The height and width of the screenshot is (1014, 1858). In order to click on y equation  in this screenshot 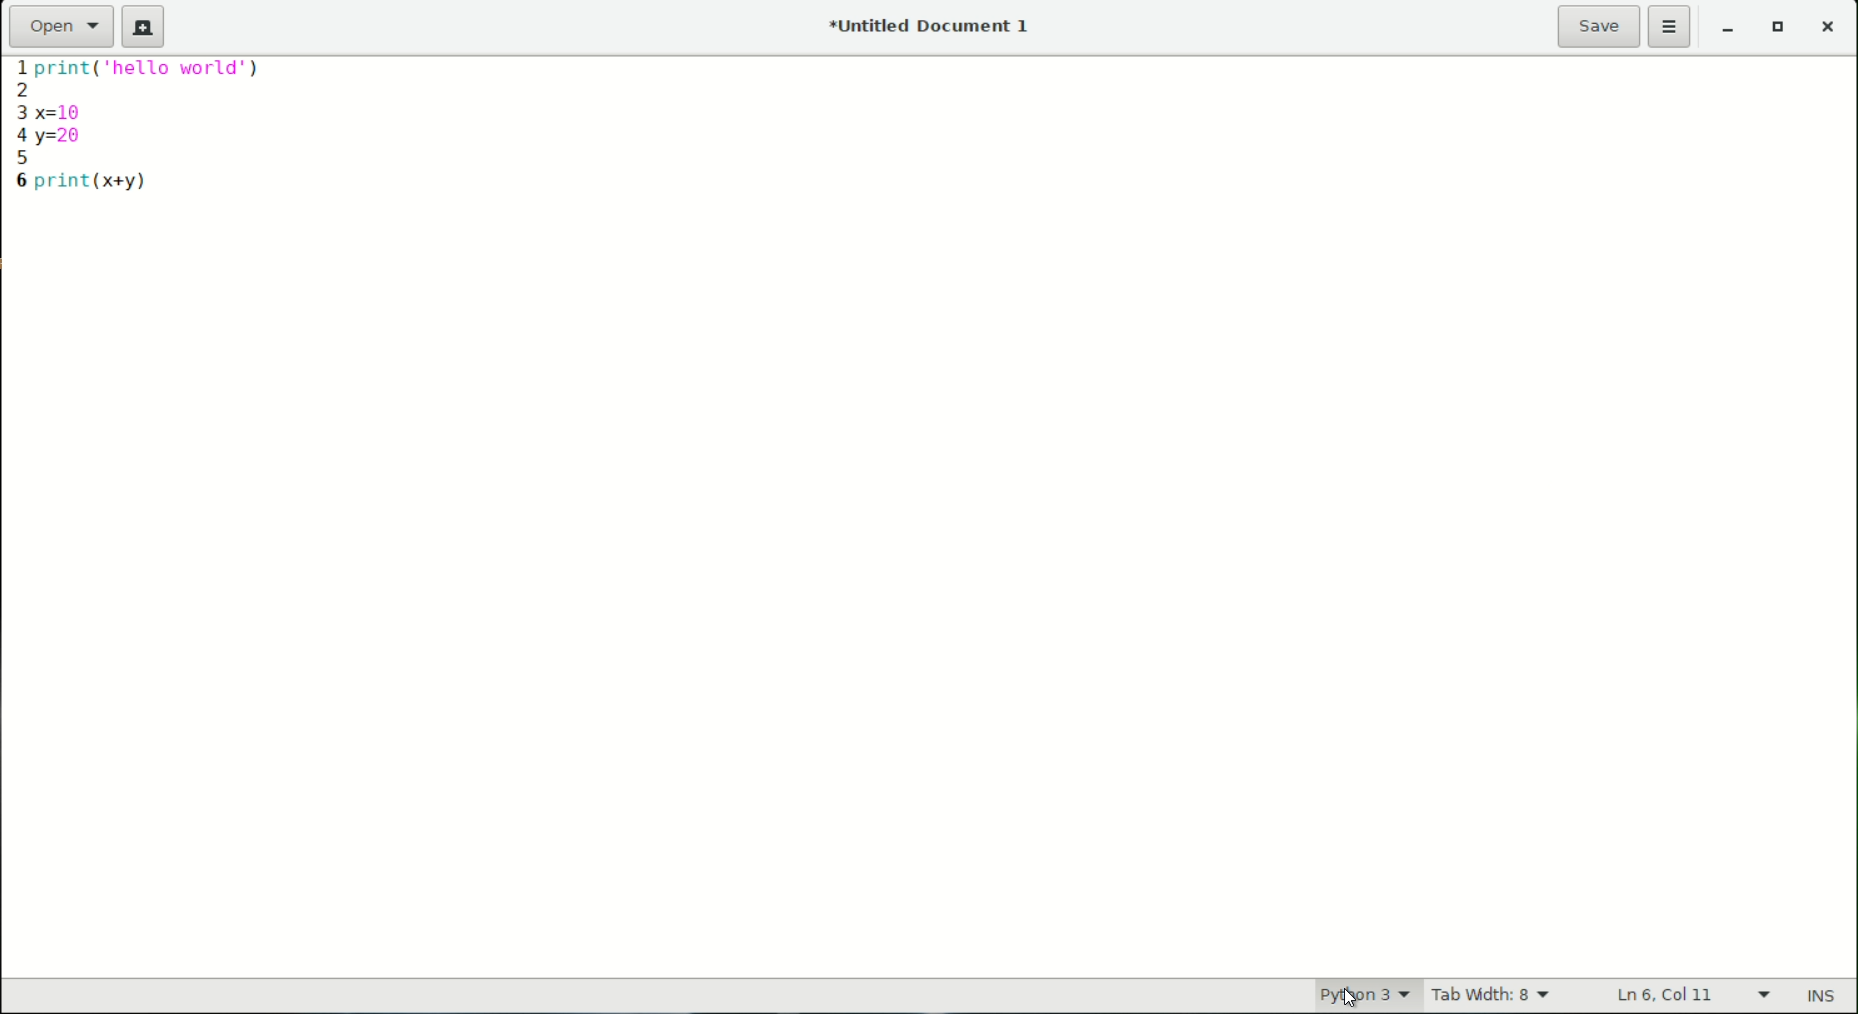, I will do `click(64, 137)`.